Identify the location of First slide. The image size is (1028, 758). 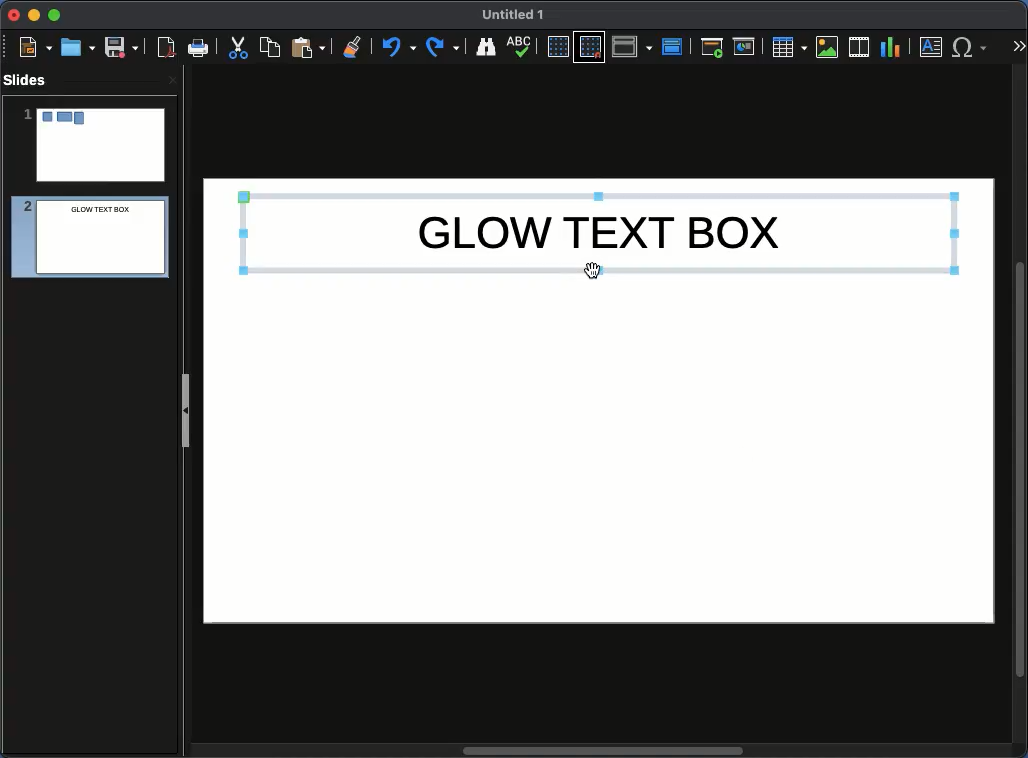
(712, 47).